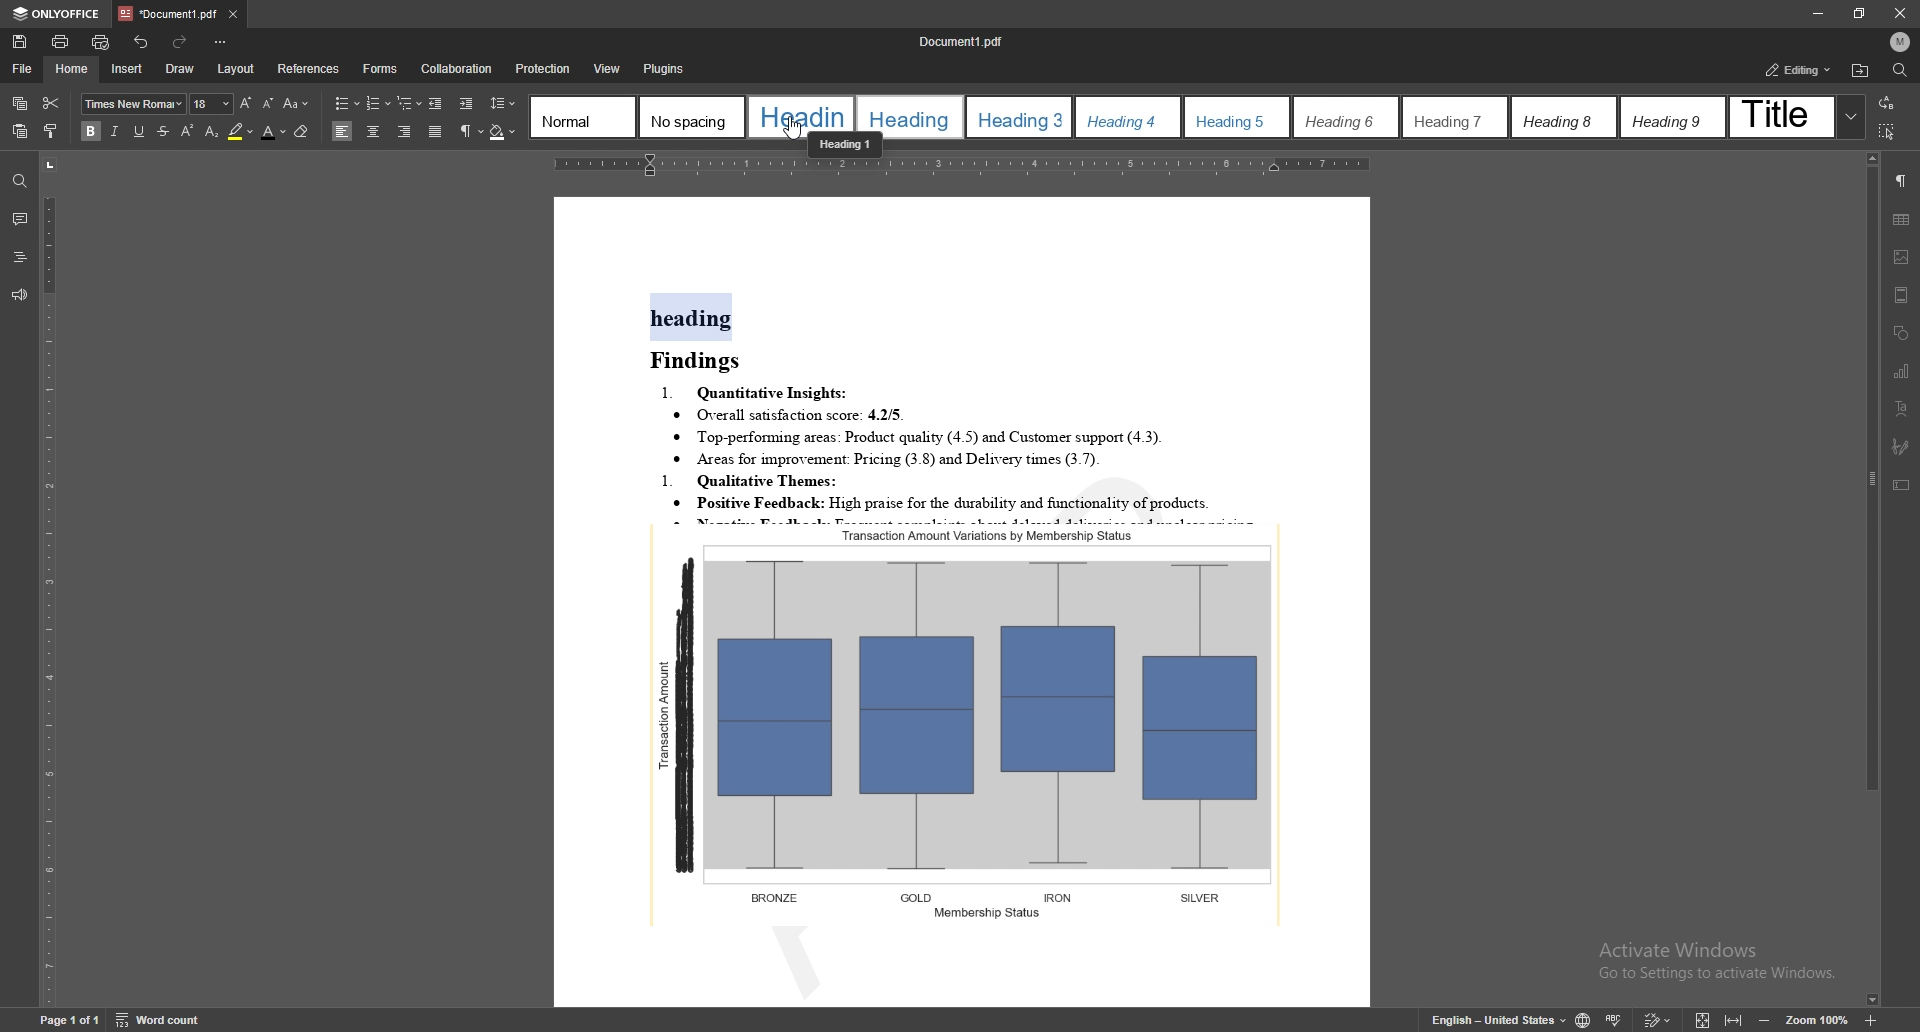  I want to click on * Positive Feedback: High praise for the durability and functionality of products., so click(975, 504).